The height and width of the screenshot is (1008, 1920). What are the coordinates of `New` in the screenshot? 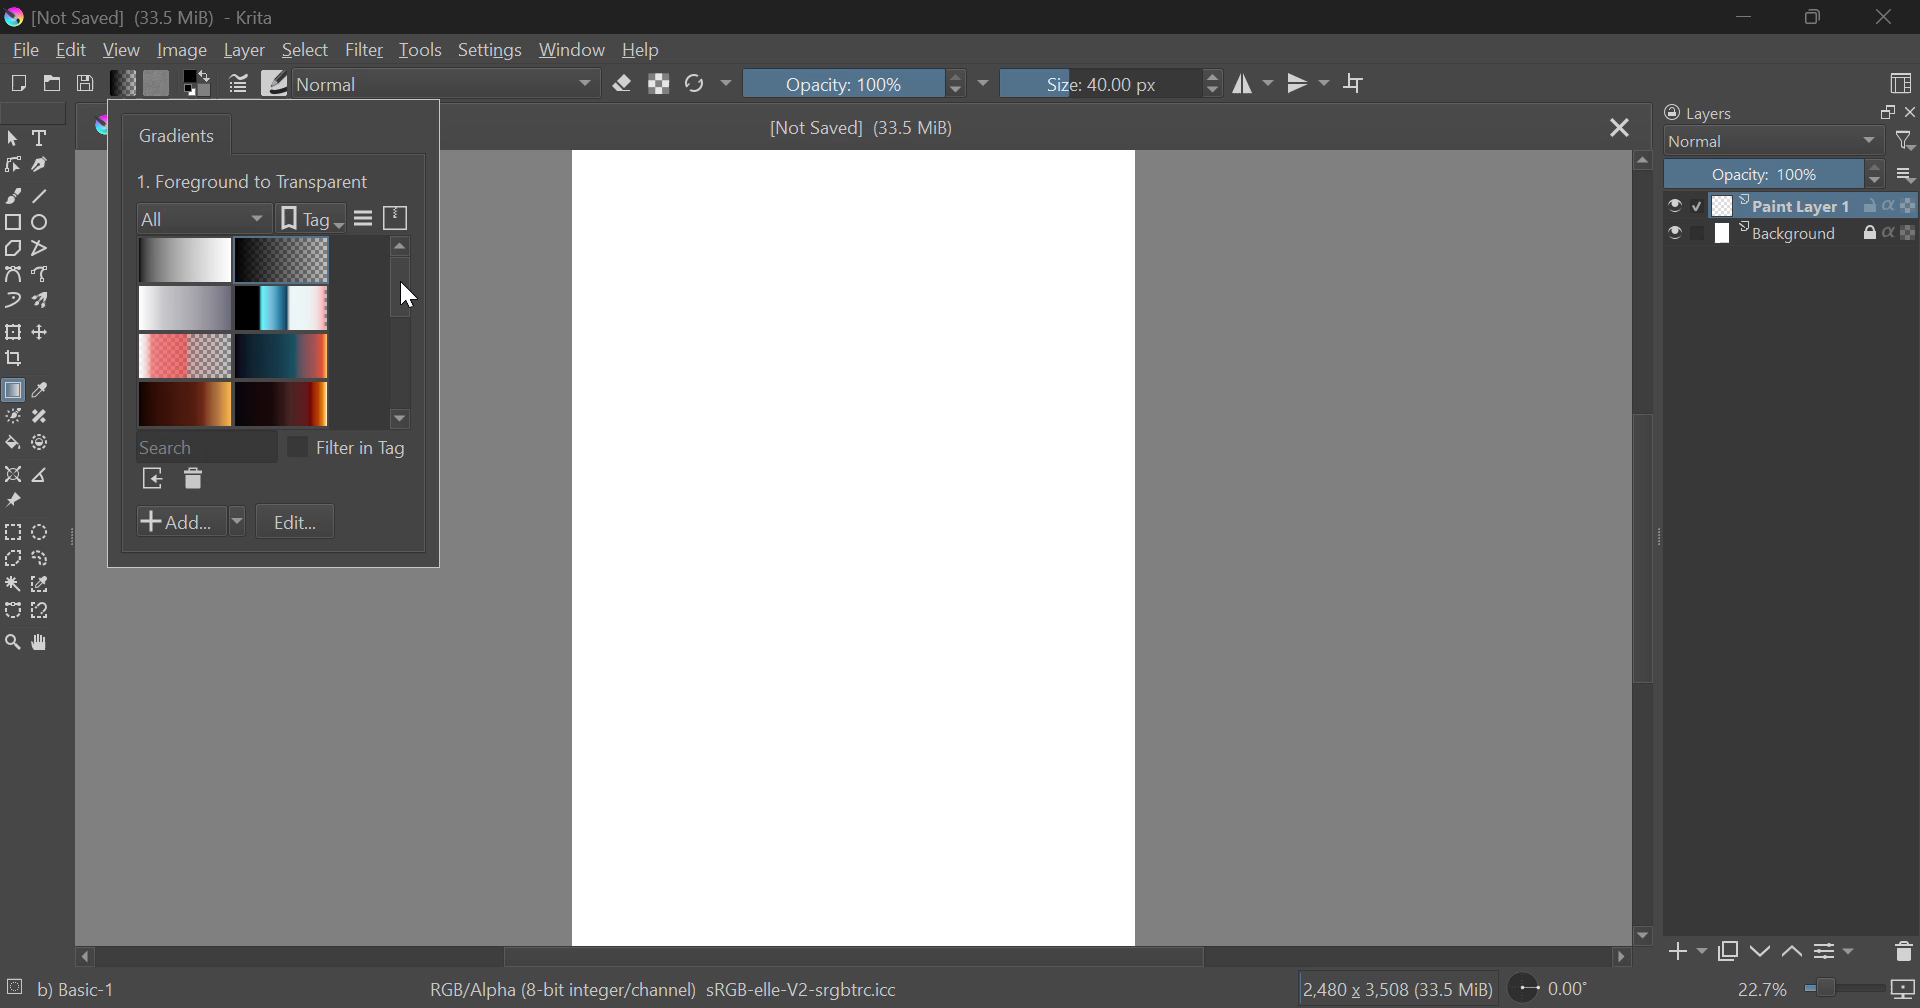 It's located at (17, 81).